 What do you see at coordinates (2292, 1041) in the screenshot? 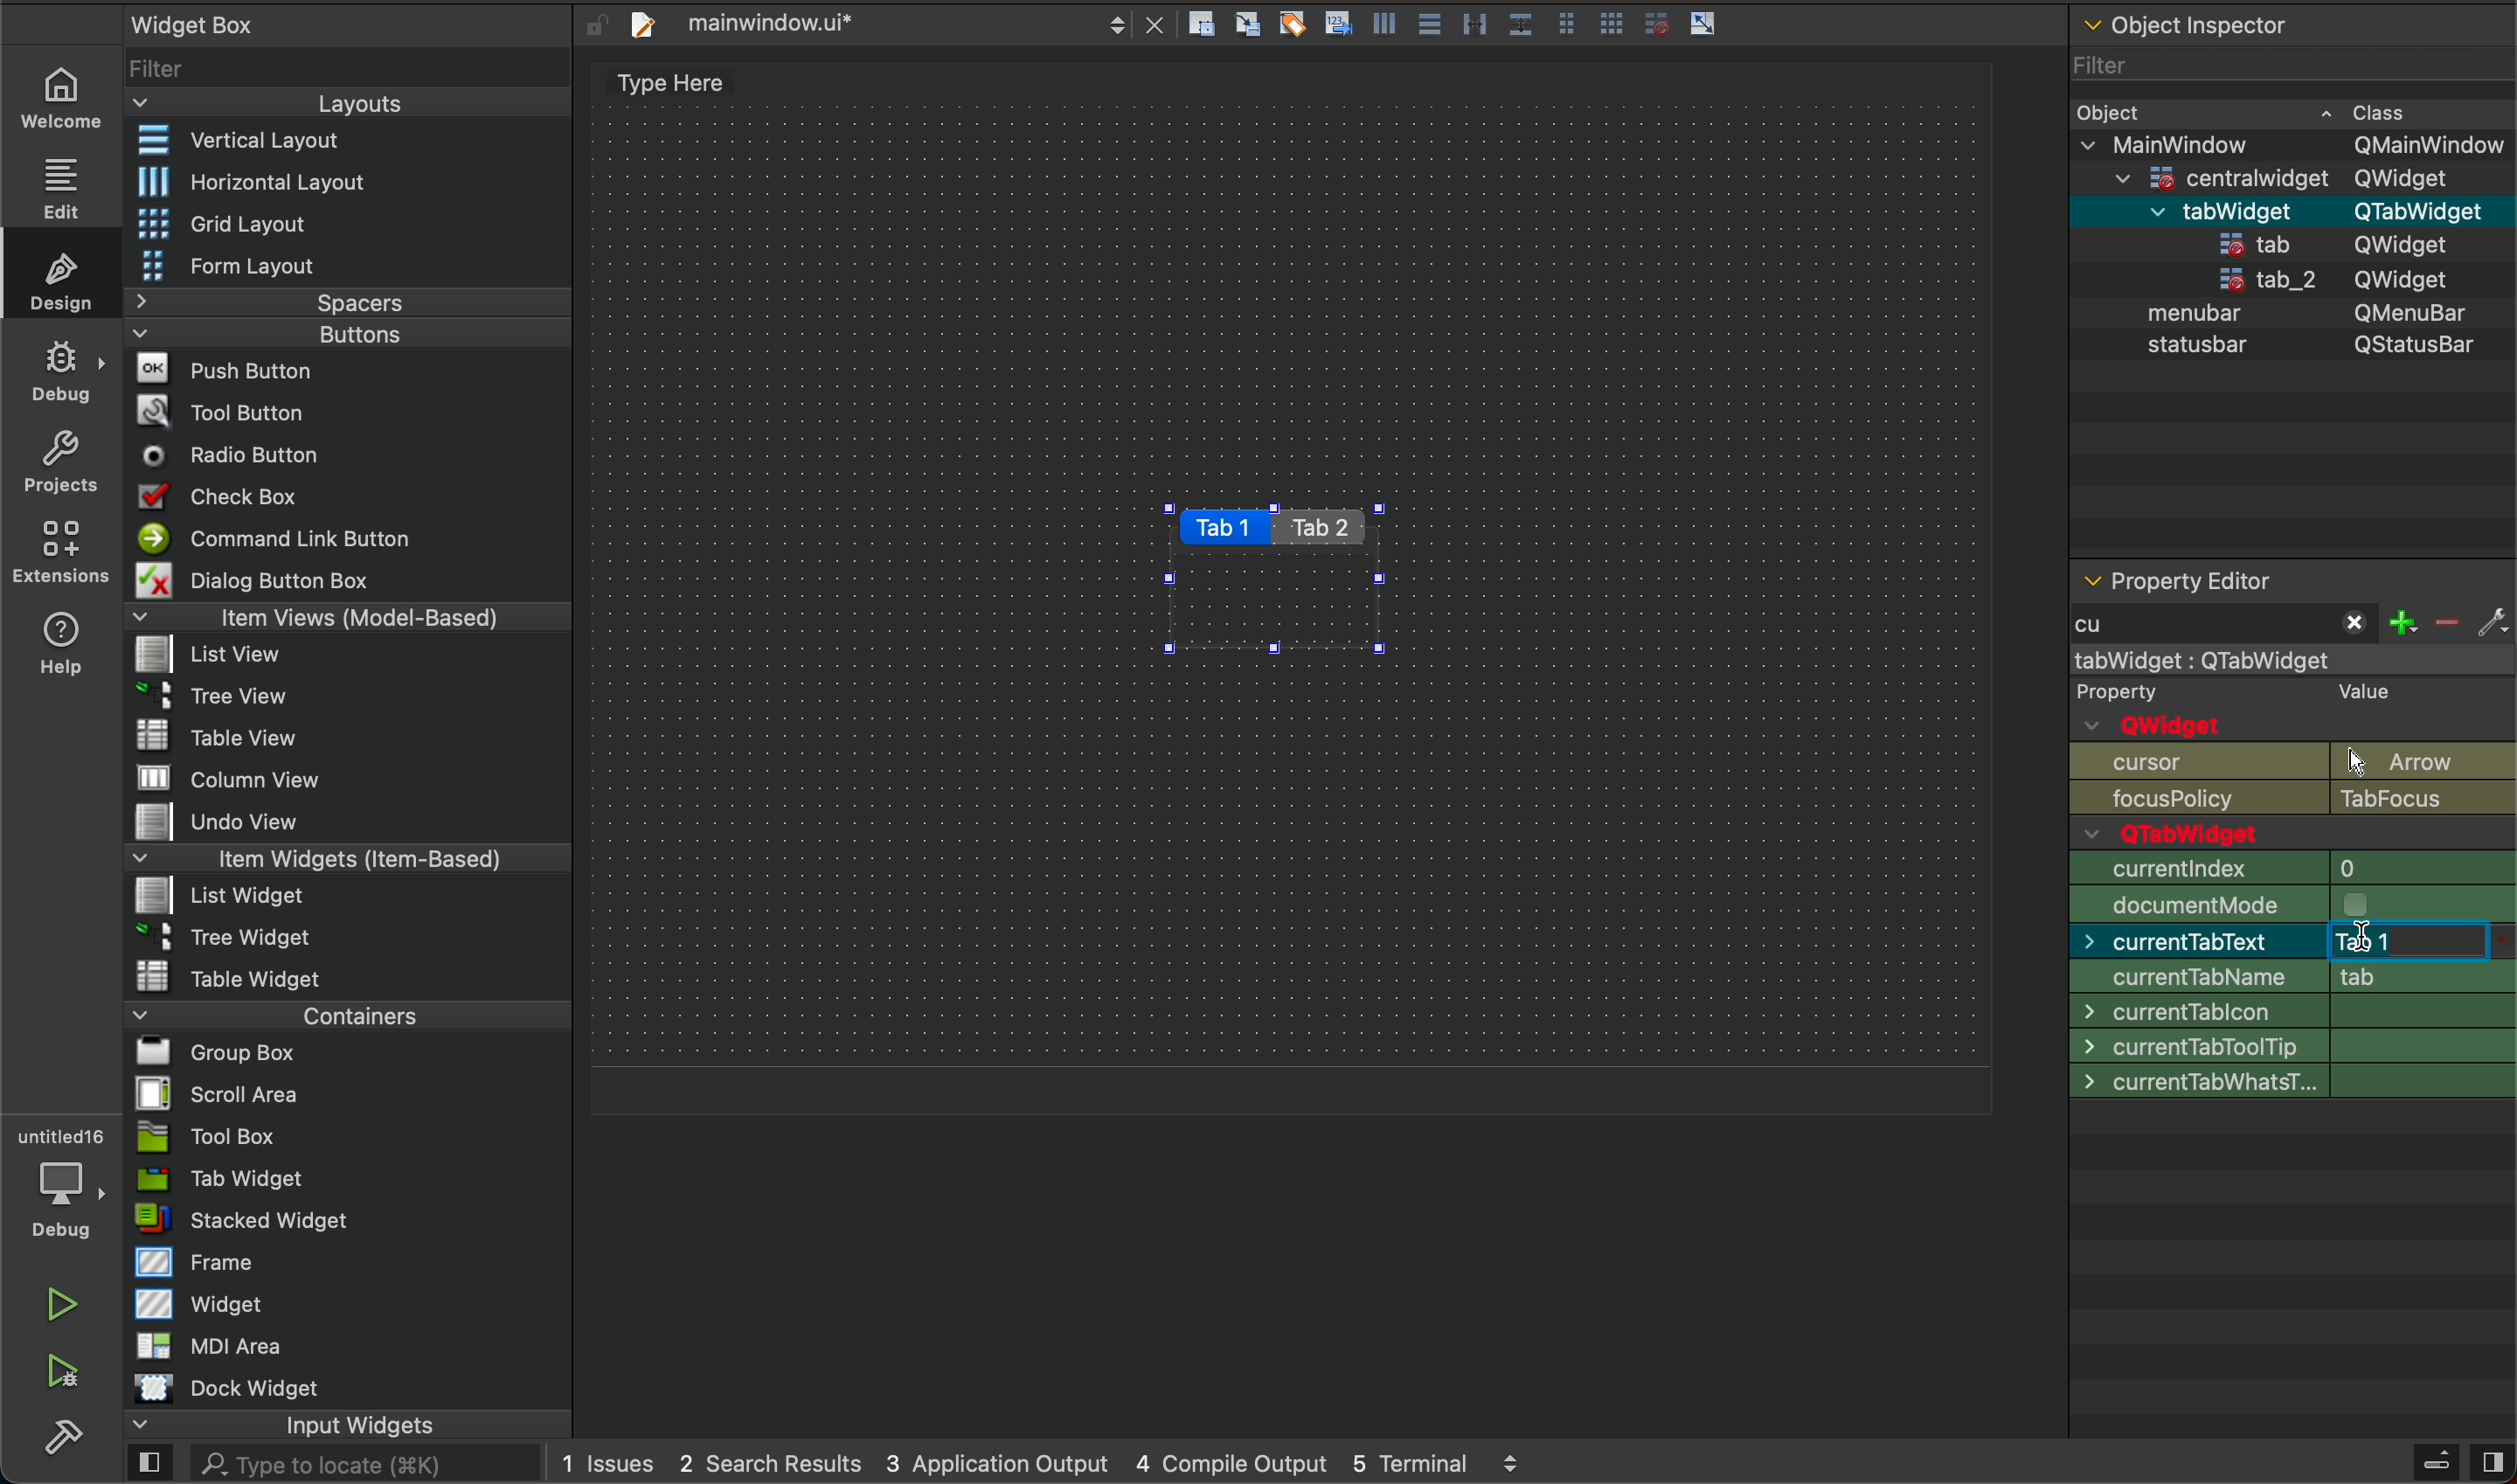
I see `base size` at bounding box center [2292, 1041].